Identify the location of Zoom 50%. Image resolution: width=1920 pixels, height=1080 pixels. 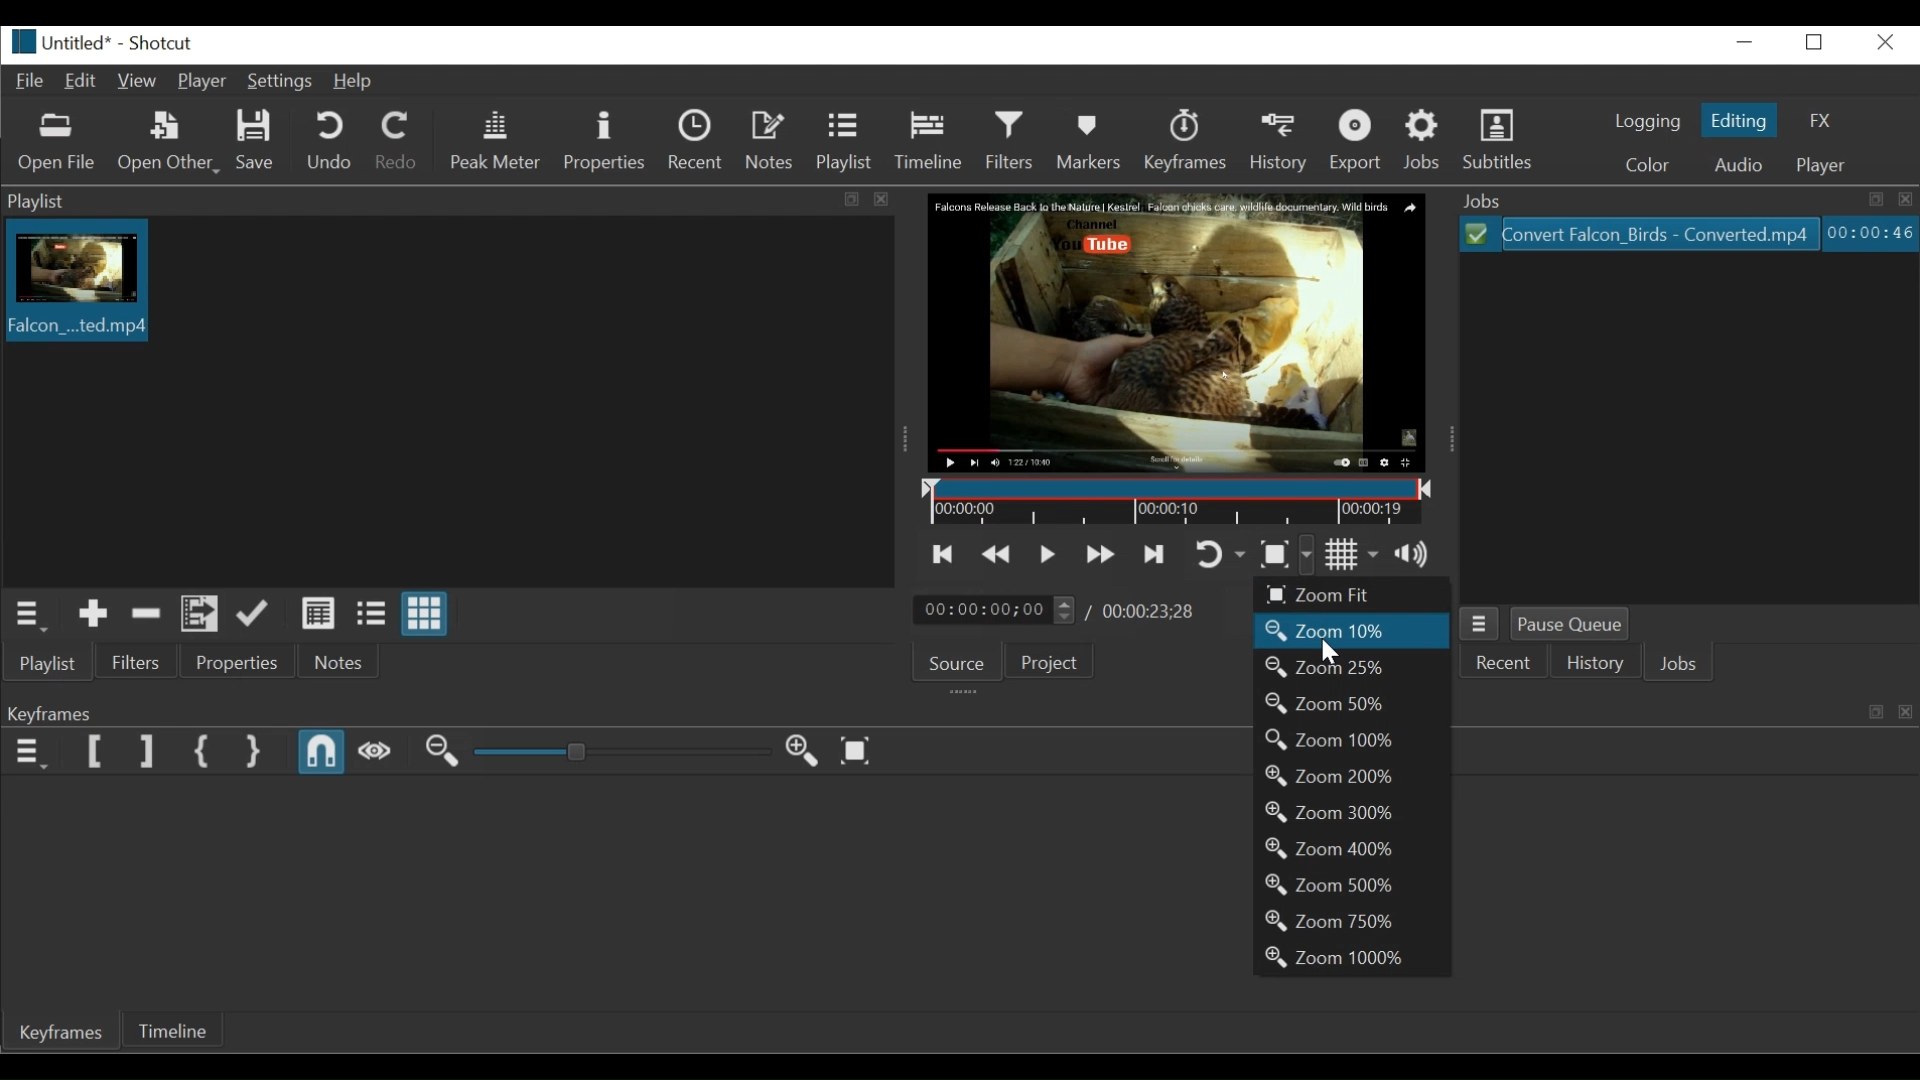
(1351, 701).